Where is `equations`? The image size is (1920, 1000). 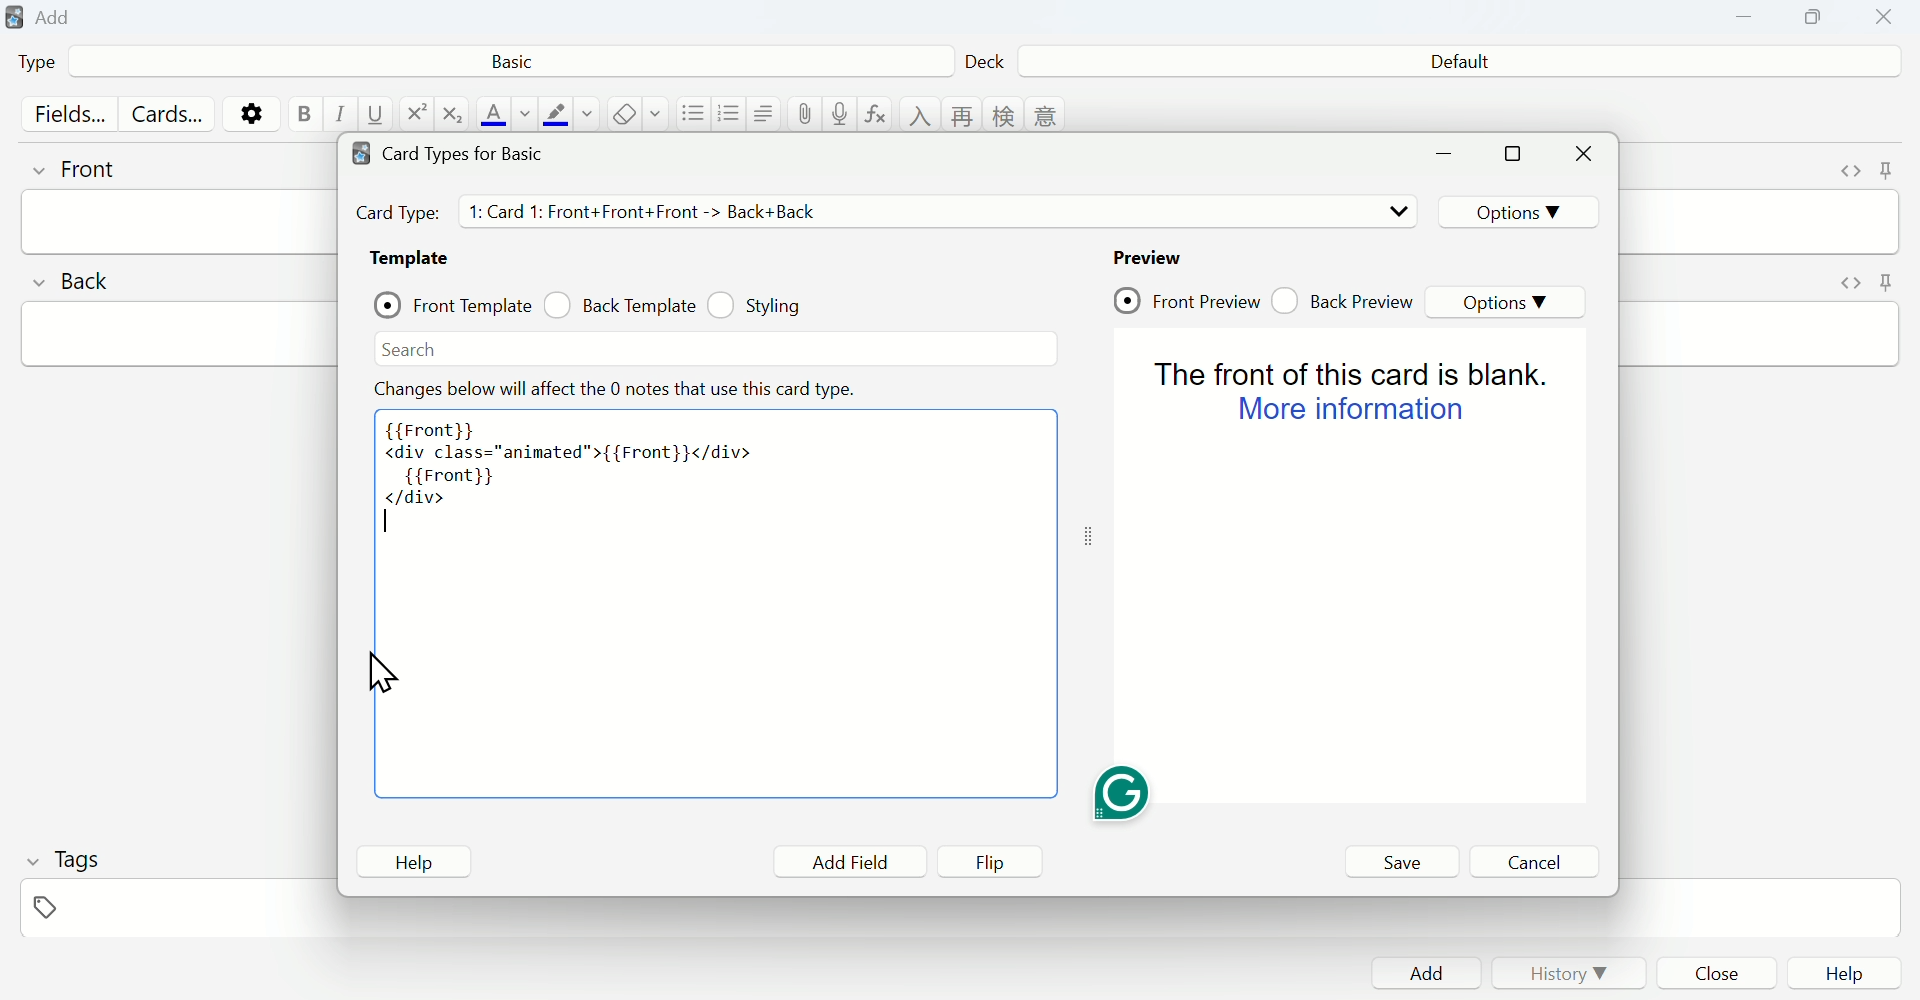
equations is located at coordinates (875, 114).